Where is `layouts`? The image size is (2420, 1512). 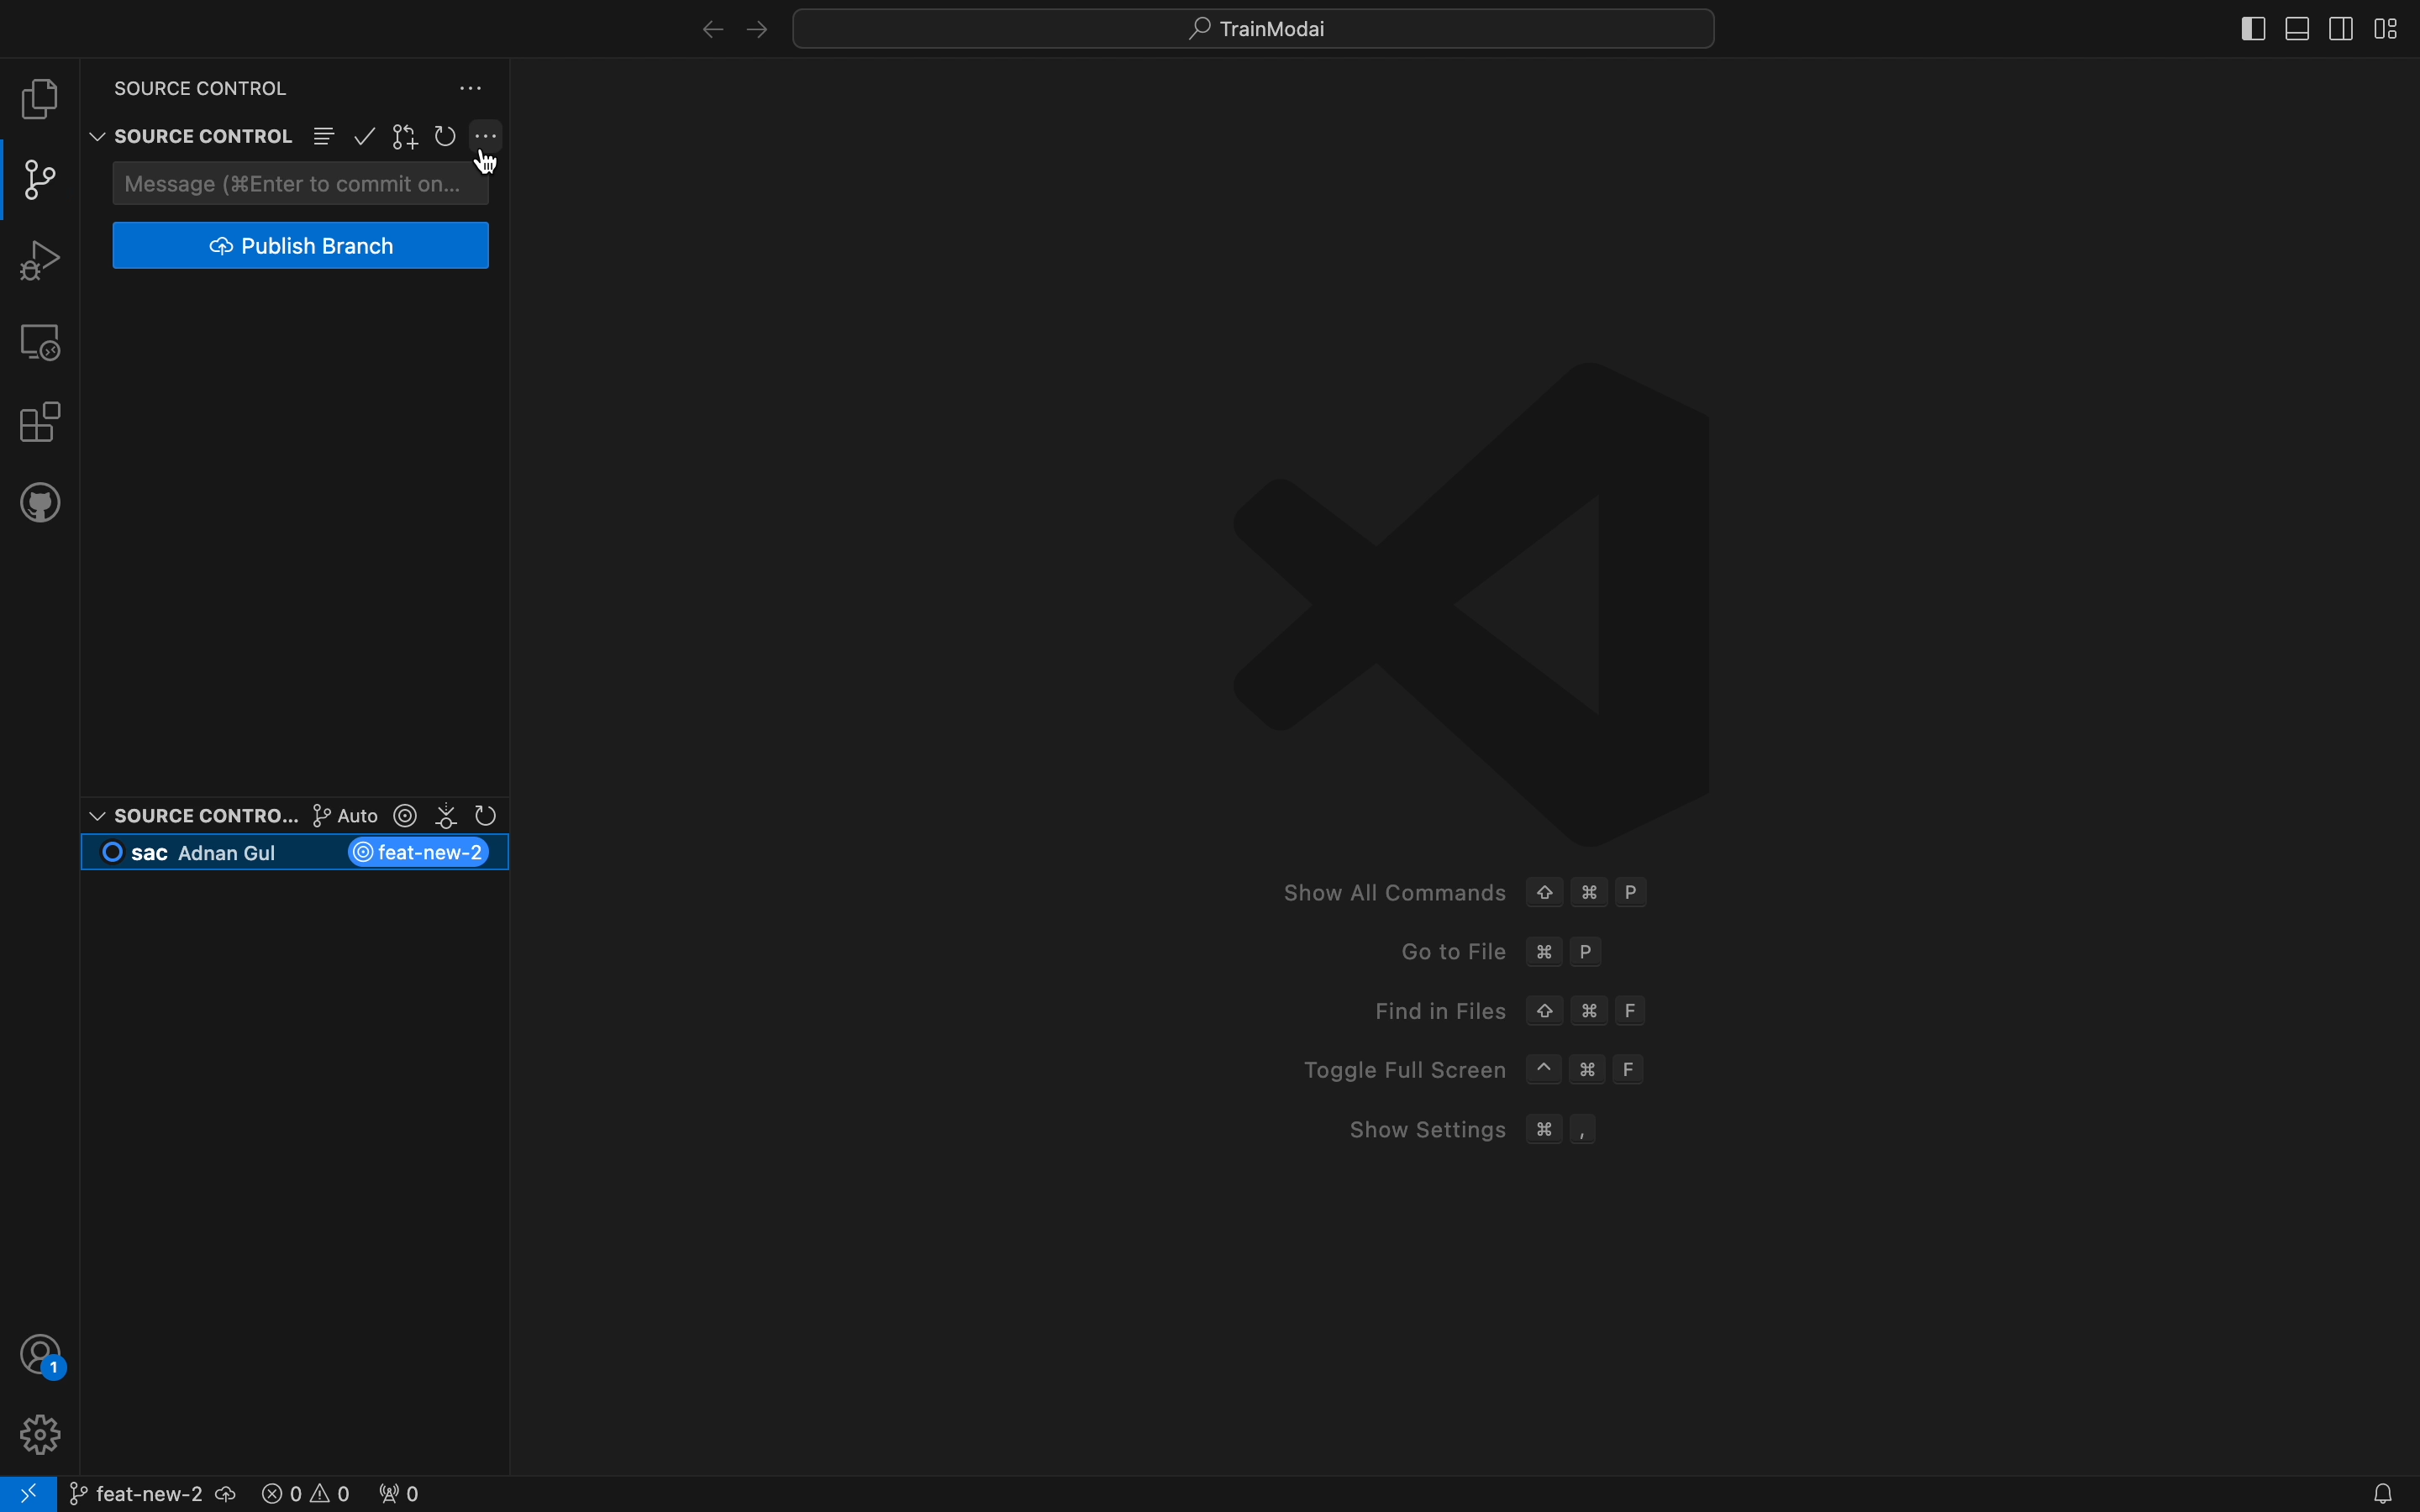
layouts is located at coordinates (2308, 26).